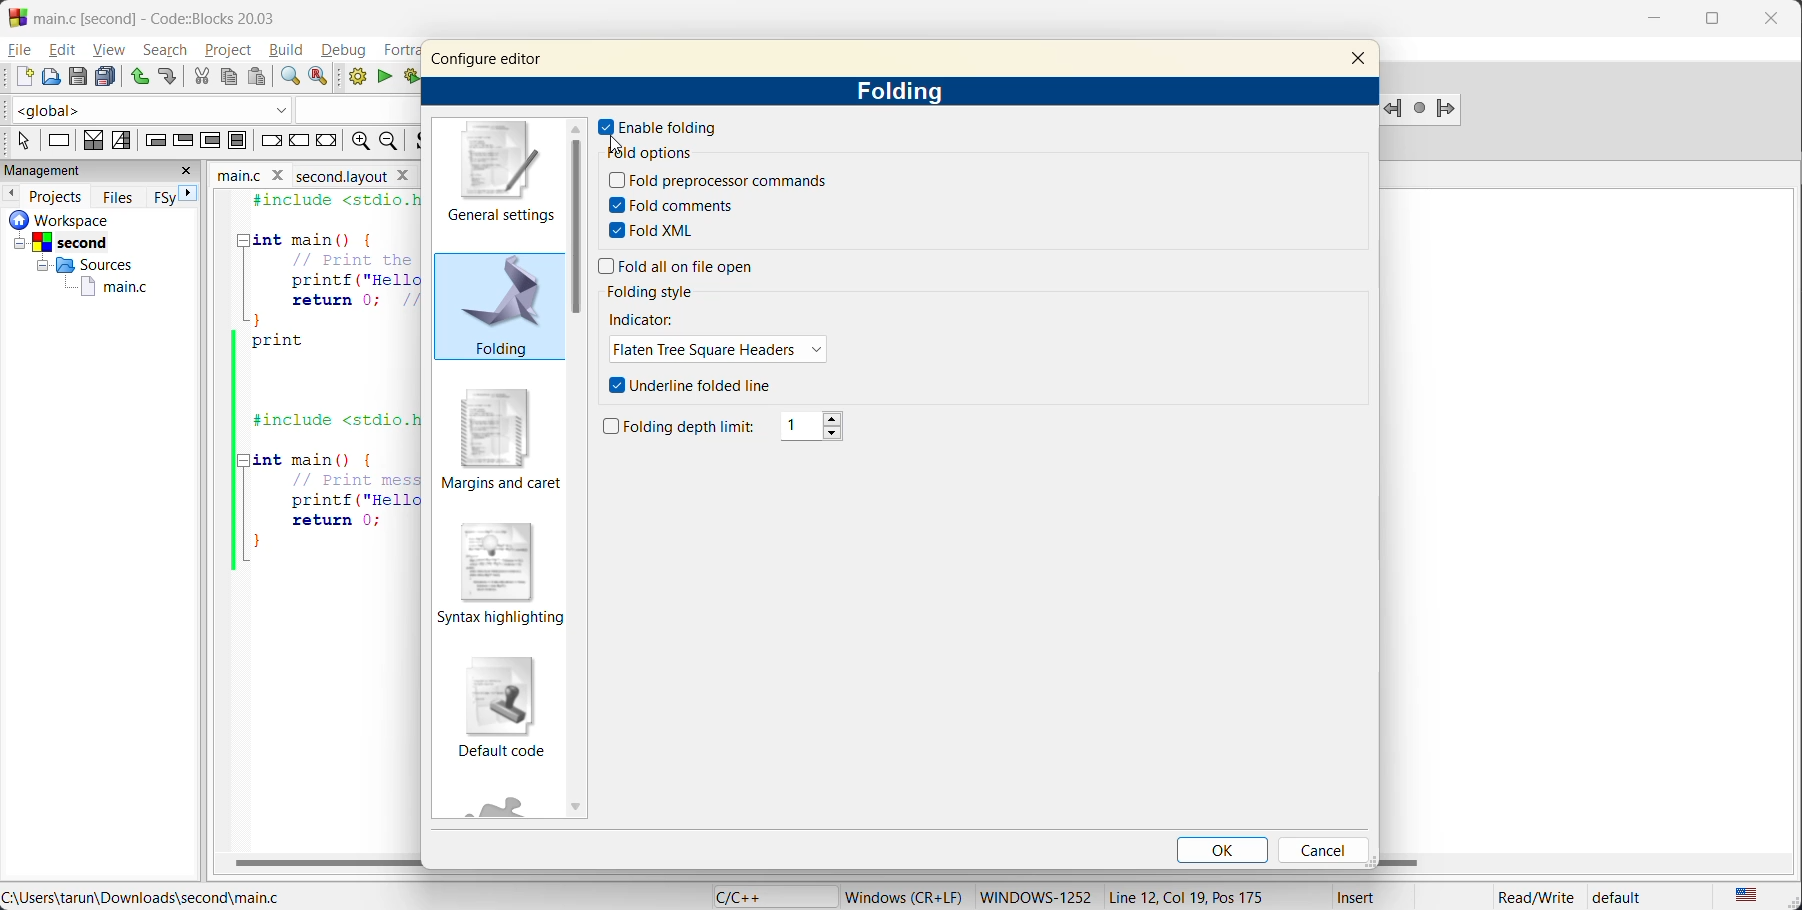 This screenshot has width=1802, height=910. What do you see at coordinates (139, 76) in the screenshot?
I see `undo` at bounding box center [139, 76].